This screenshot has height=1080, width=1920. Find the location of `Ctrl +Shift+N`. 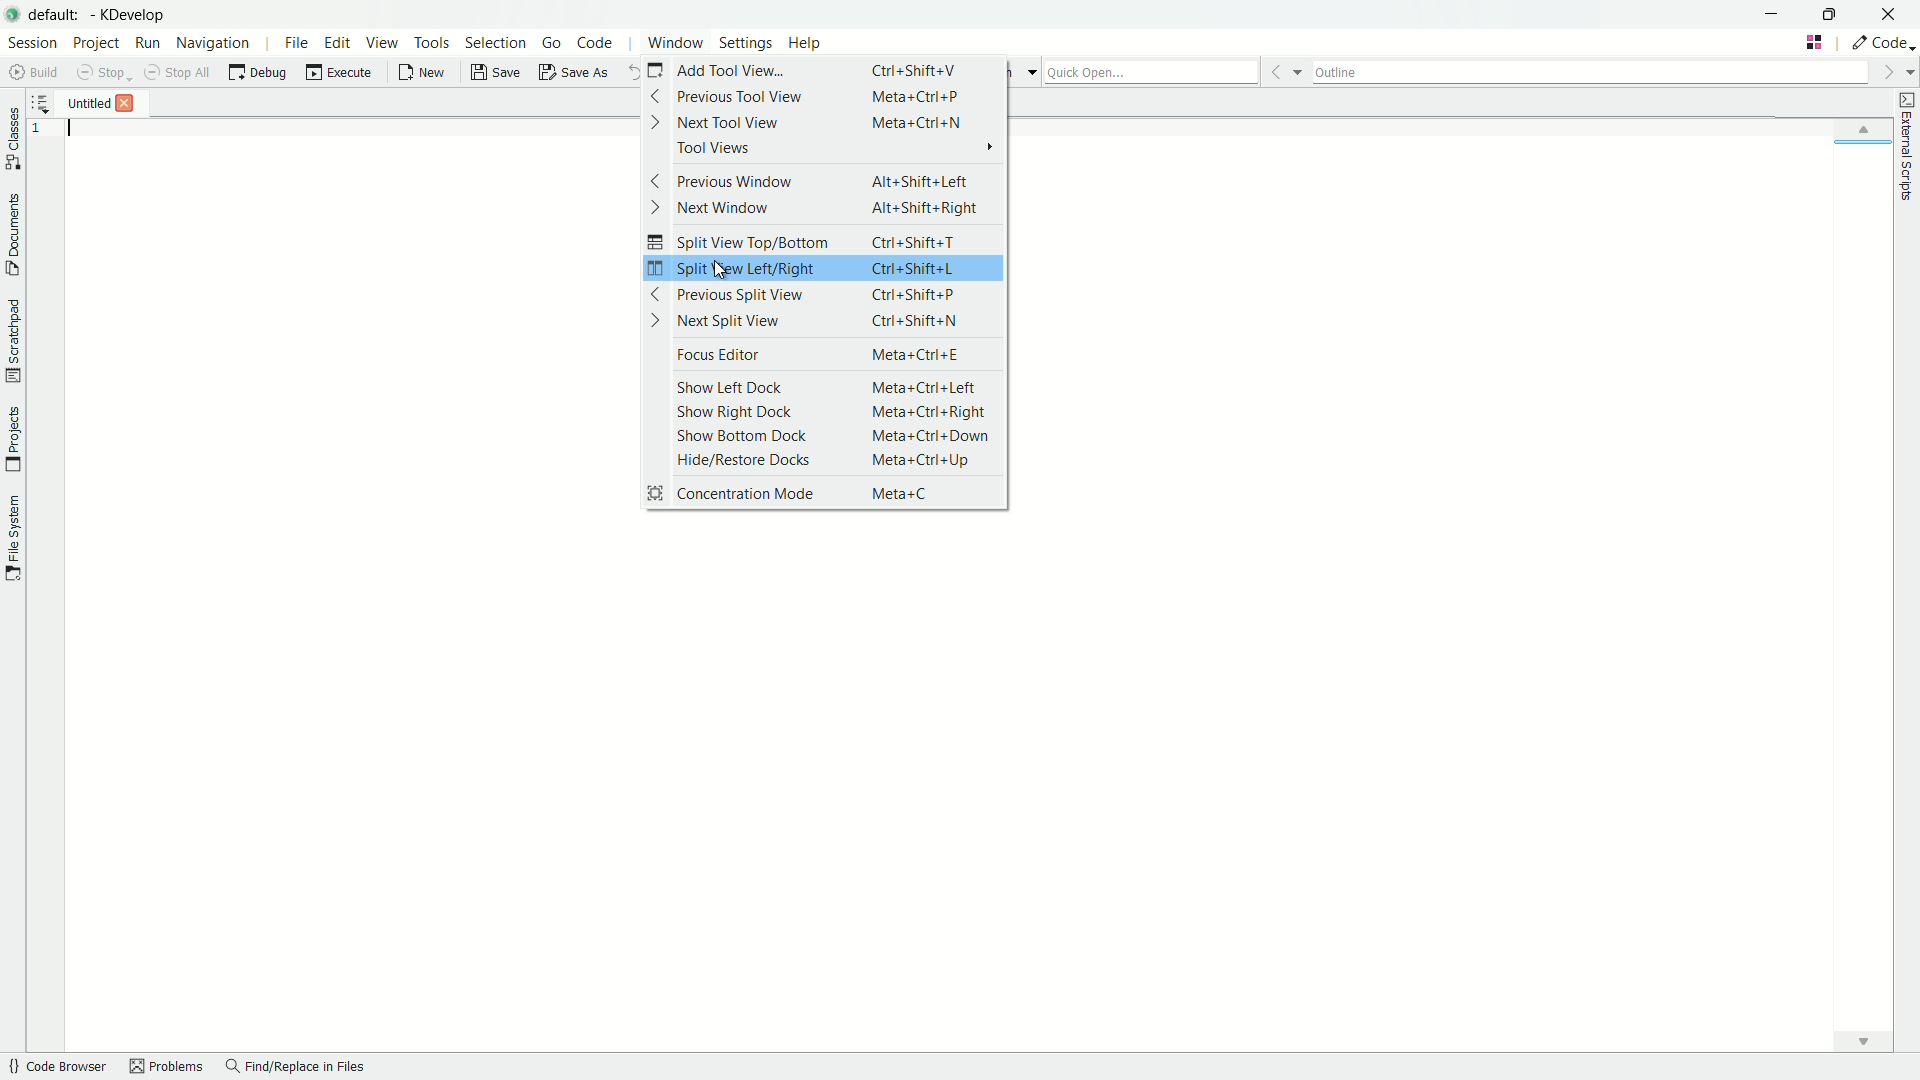

Ctrl +Shift+N is located at coordinates (919, 322).